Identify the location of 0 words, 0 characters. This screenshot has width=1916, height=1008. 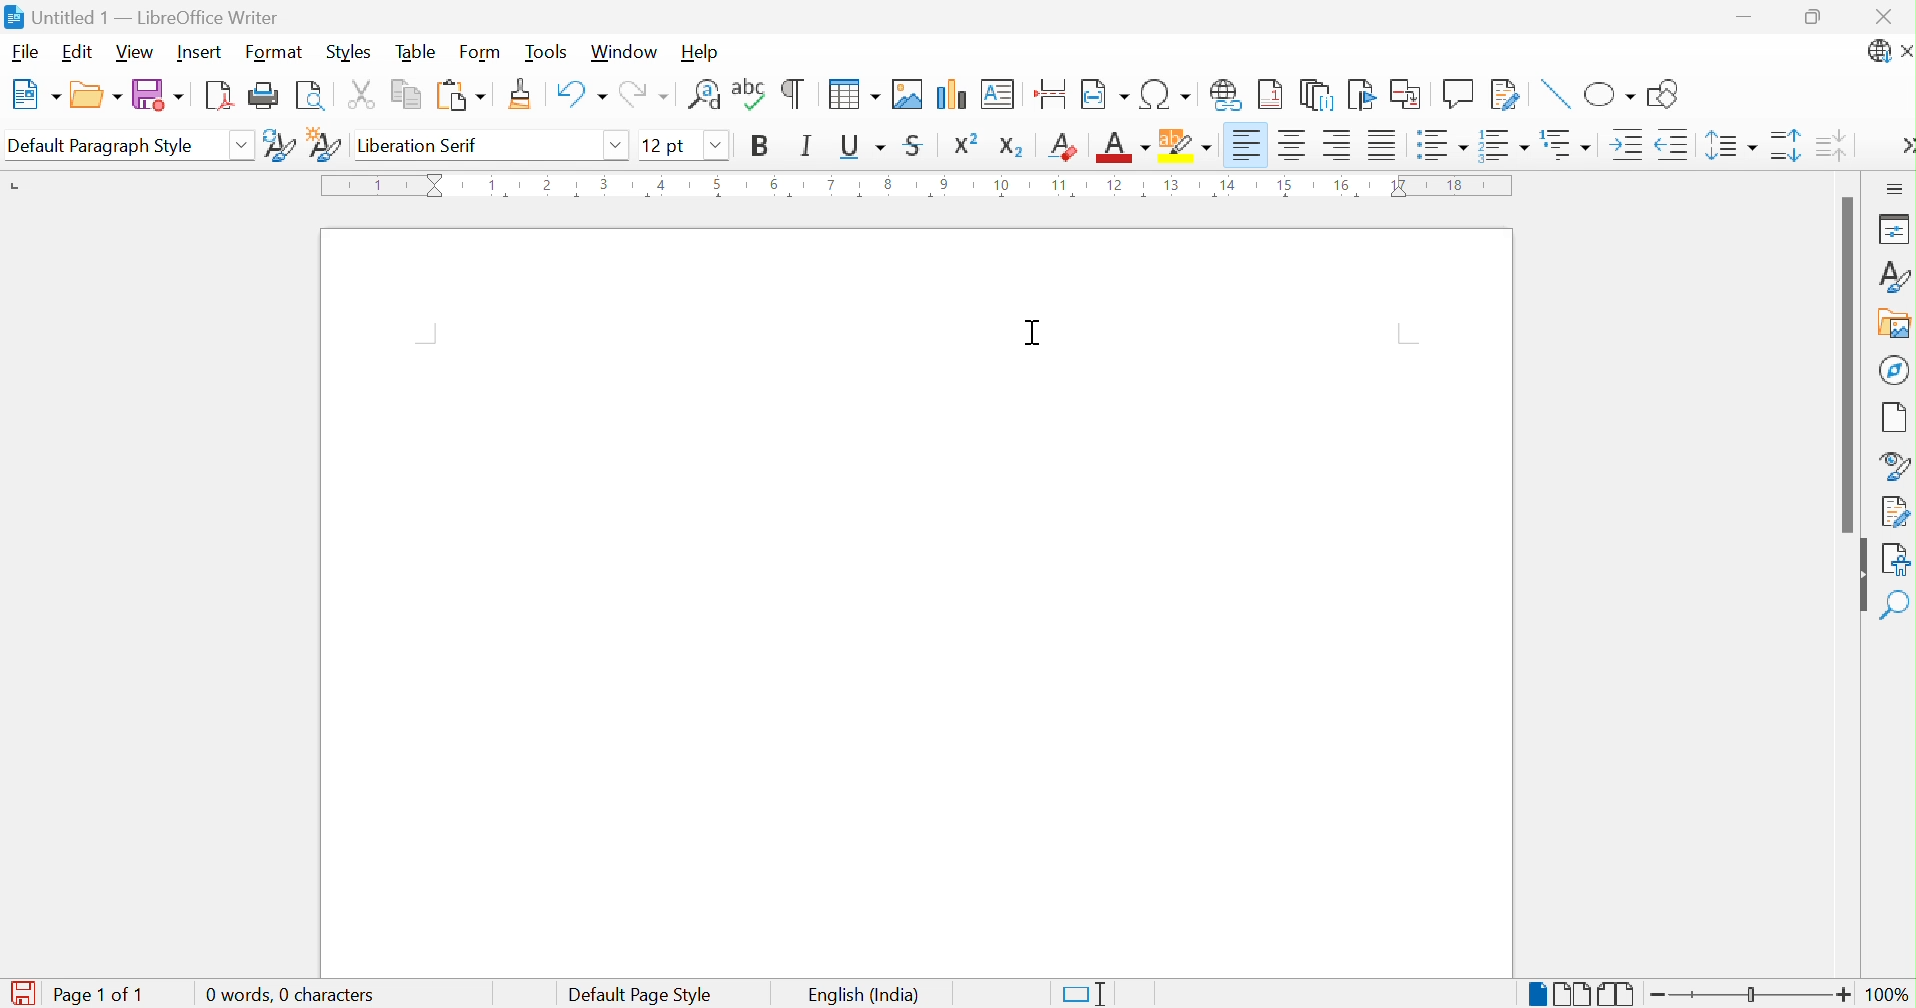
(290, 994).